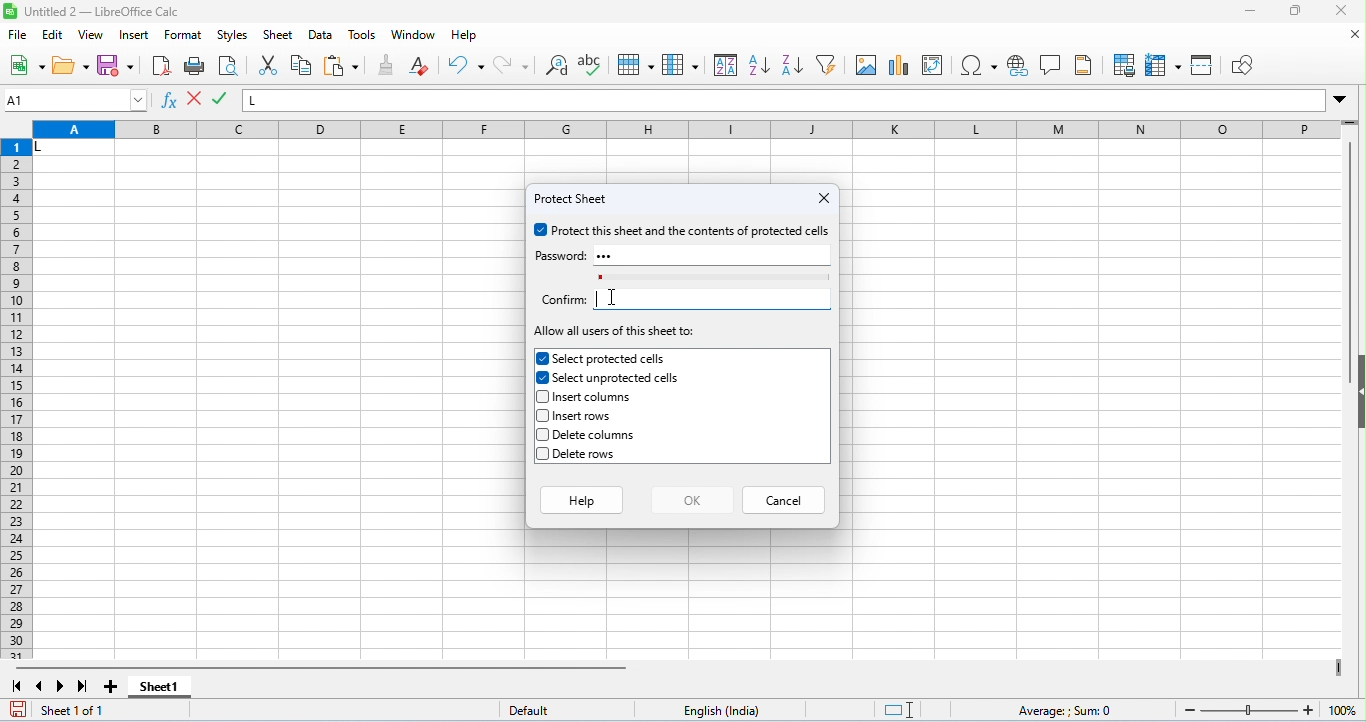  Describe the element at coordinates (71, 66) in the screenshot. I see `open` at that location.